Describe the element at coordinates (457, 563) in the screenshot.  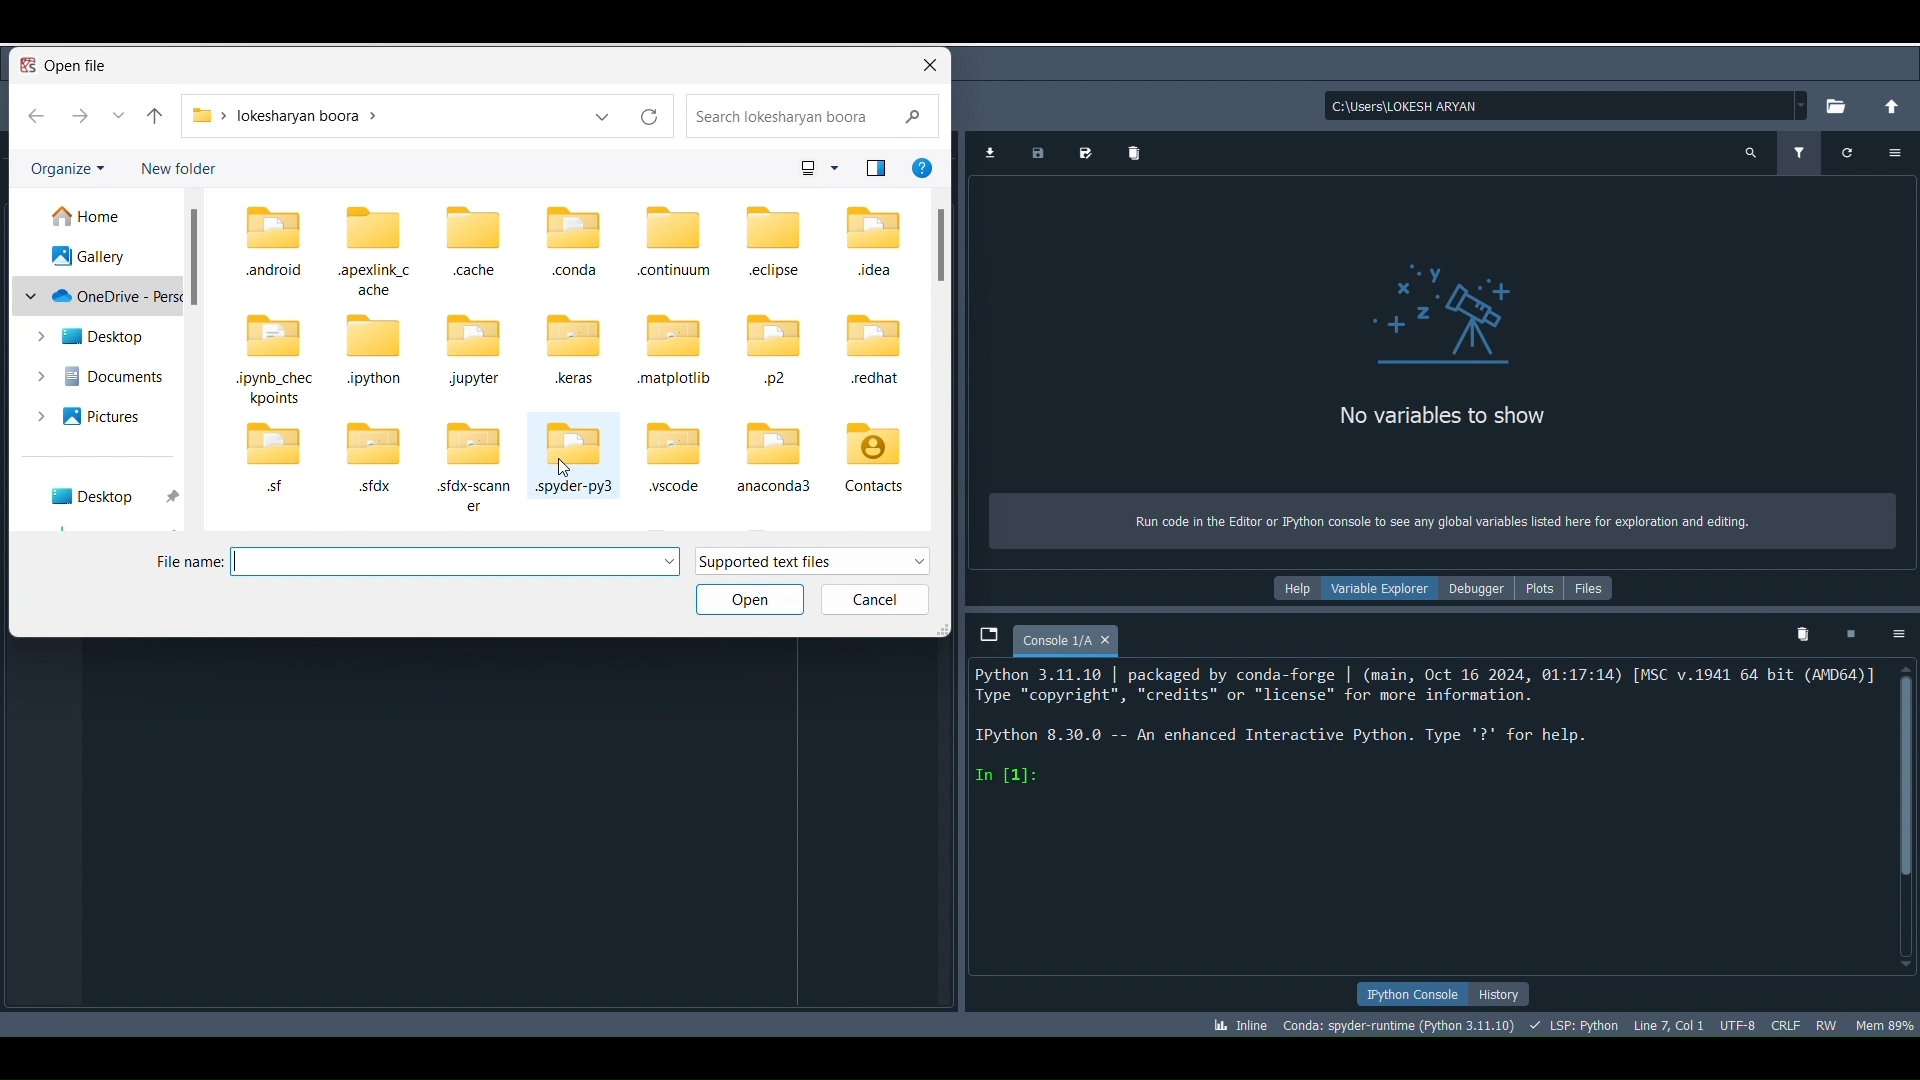
I see `Enter file name box` at that location.